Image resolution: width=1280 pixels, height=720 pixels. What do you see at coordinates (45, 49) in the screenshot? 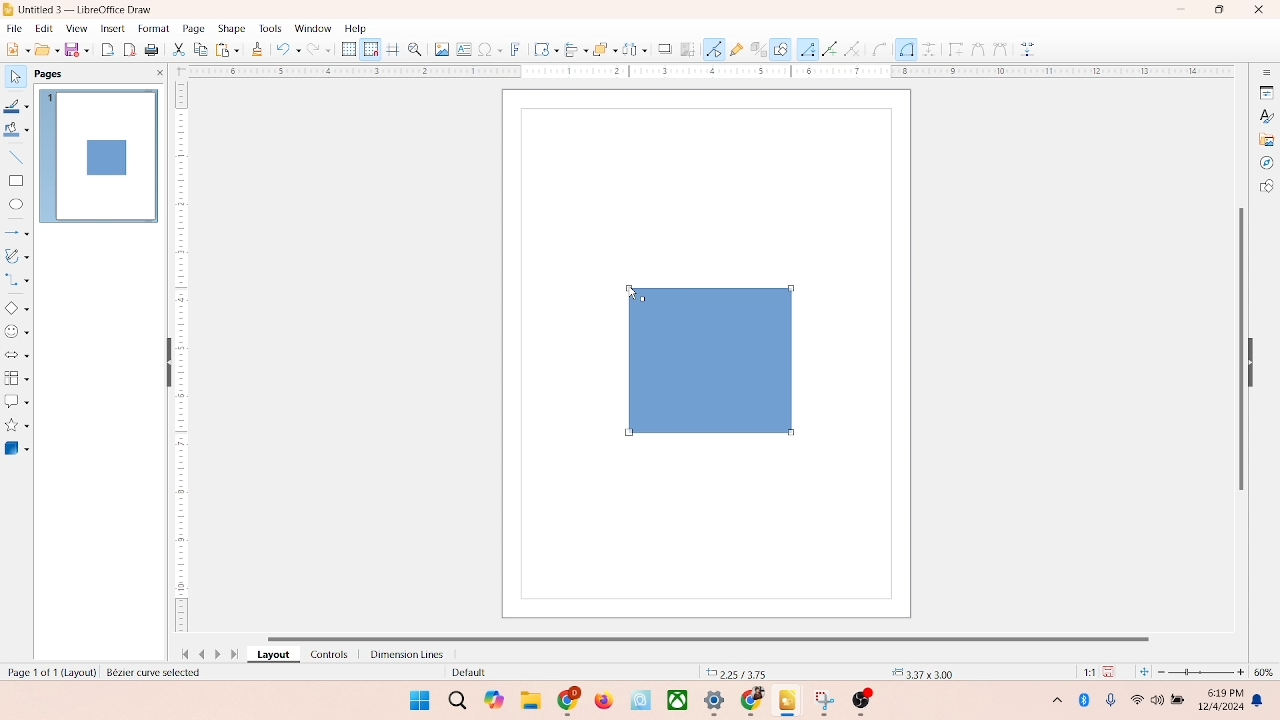
I see `open` at bounding box center [45, 49].